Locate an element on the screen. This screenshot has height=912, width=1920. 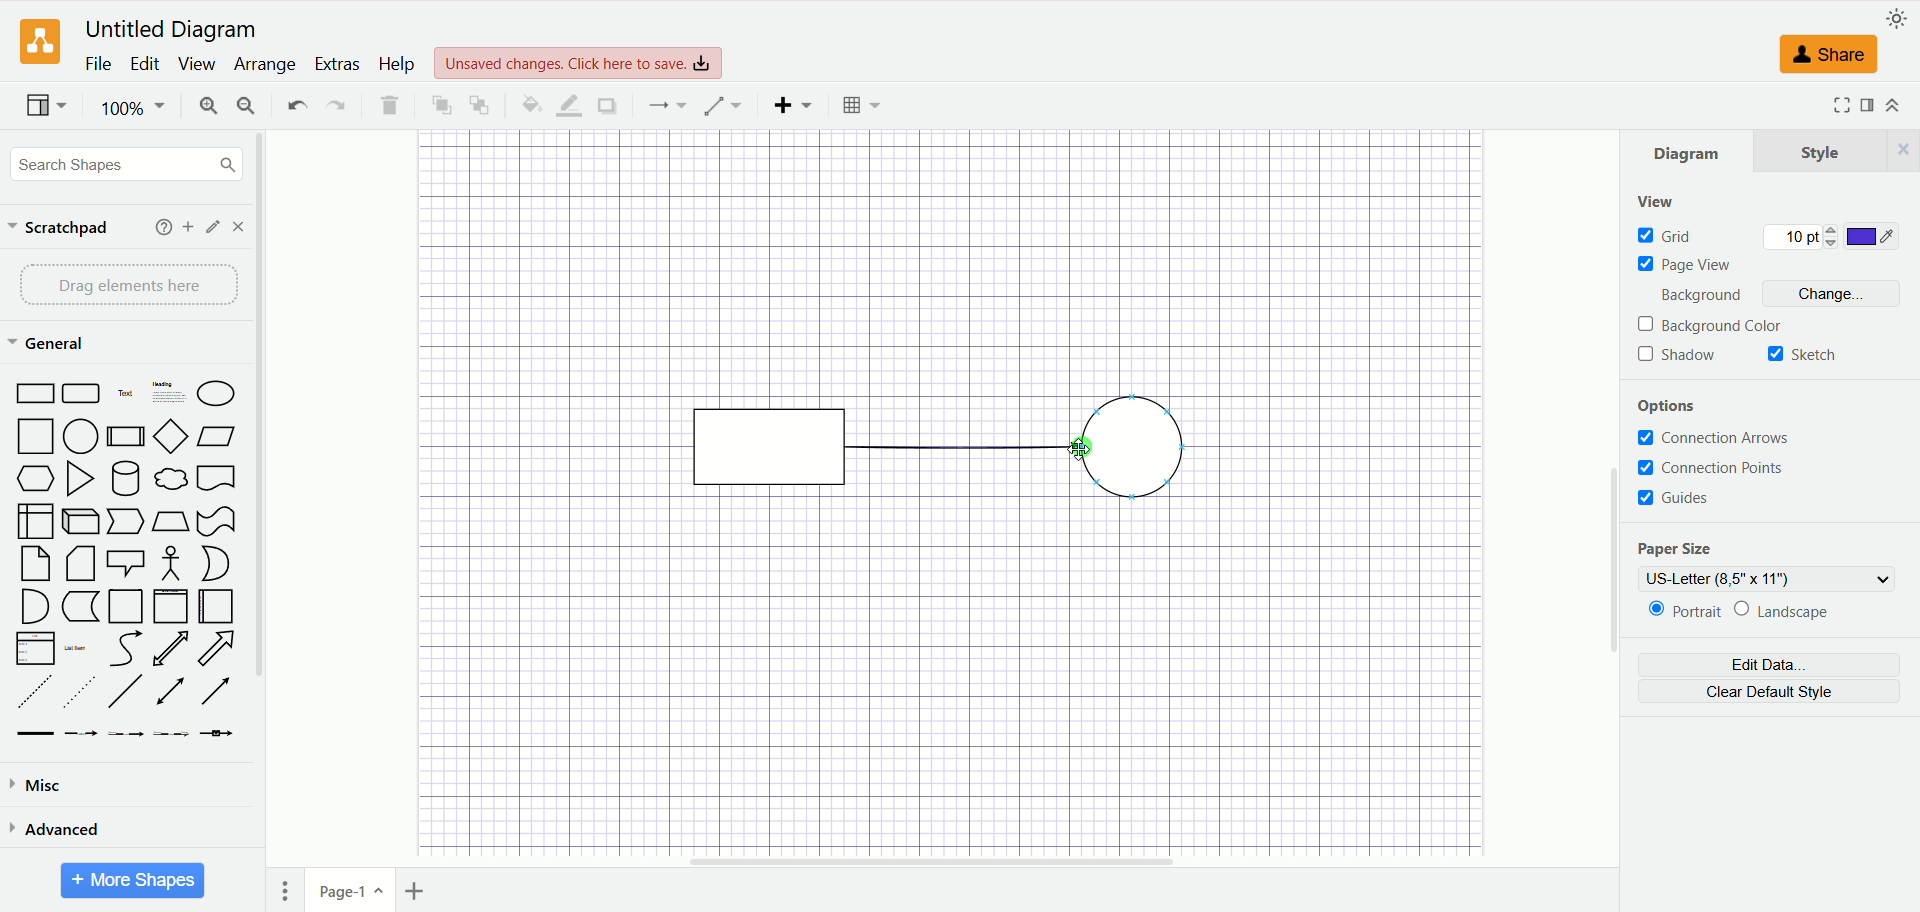
Curved Arrow is located at coordinates (128, 650).